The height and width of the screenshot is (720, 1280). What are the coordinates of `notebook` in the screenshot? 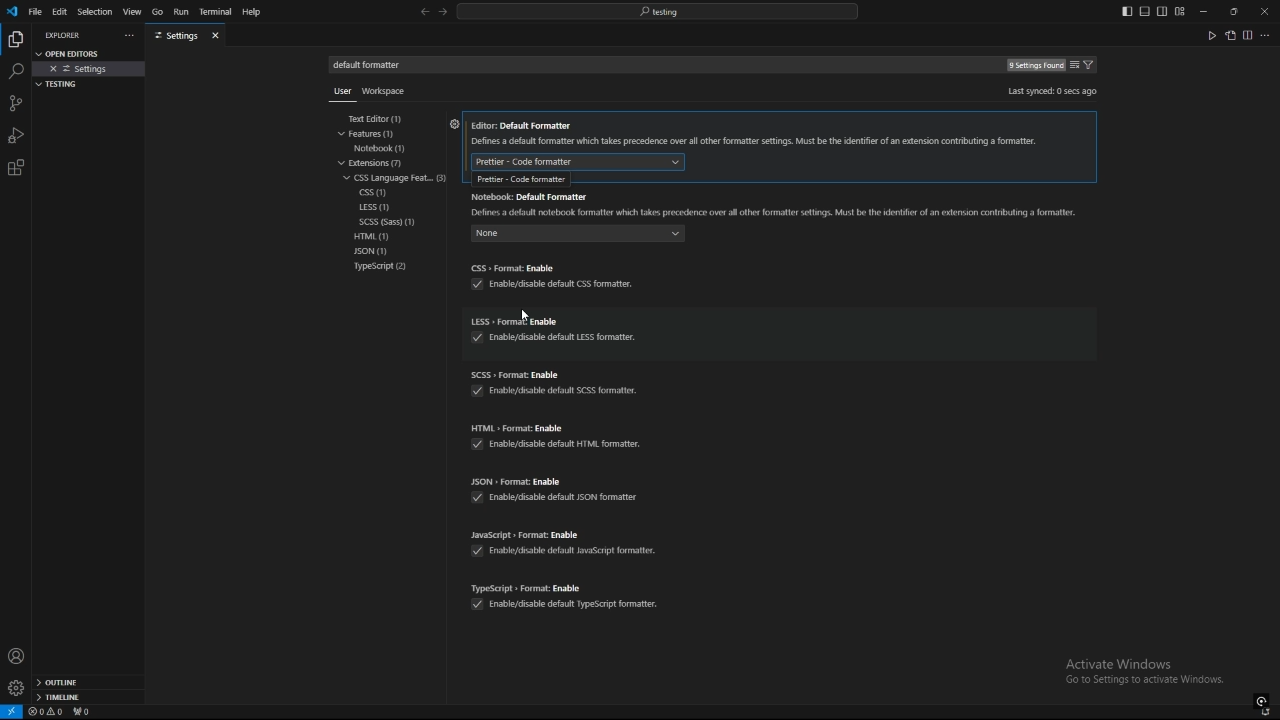 It's located at (385, 148).